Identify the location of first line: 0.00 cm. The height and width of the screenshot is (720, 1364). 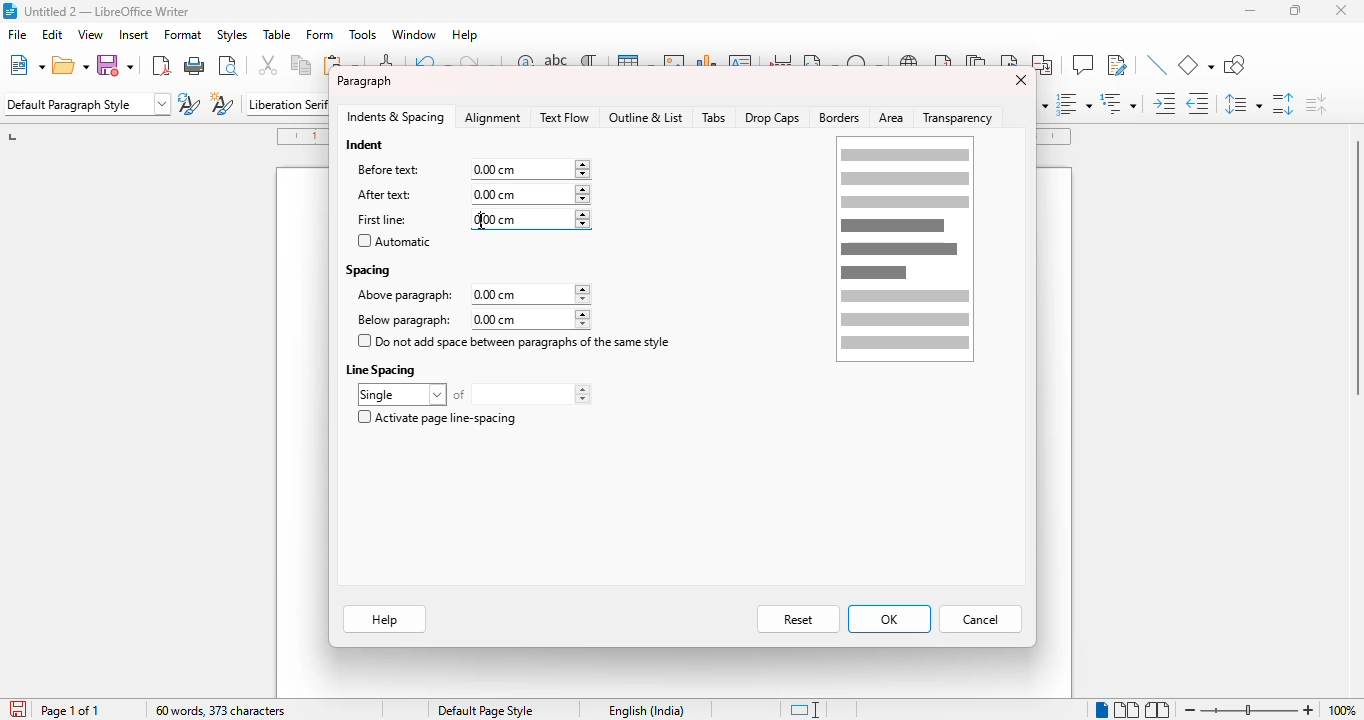
(472, 220).